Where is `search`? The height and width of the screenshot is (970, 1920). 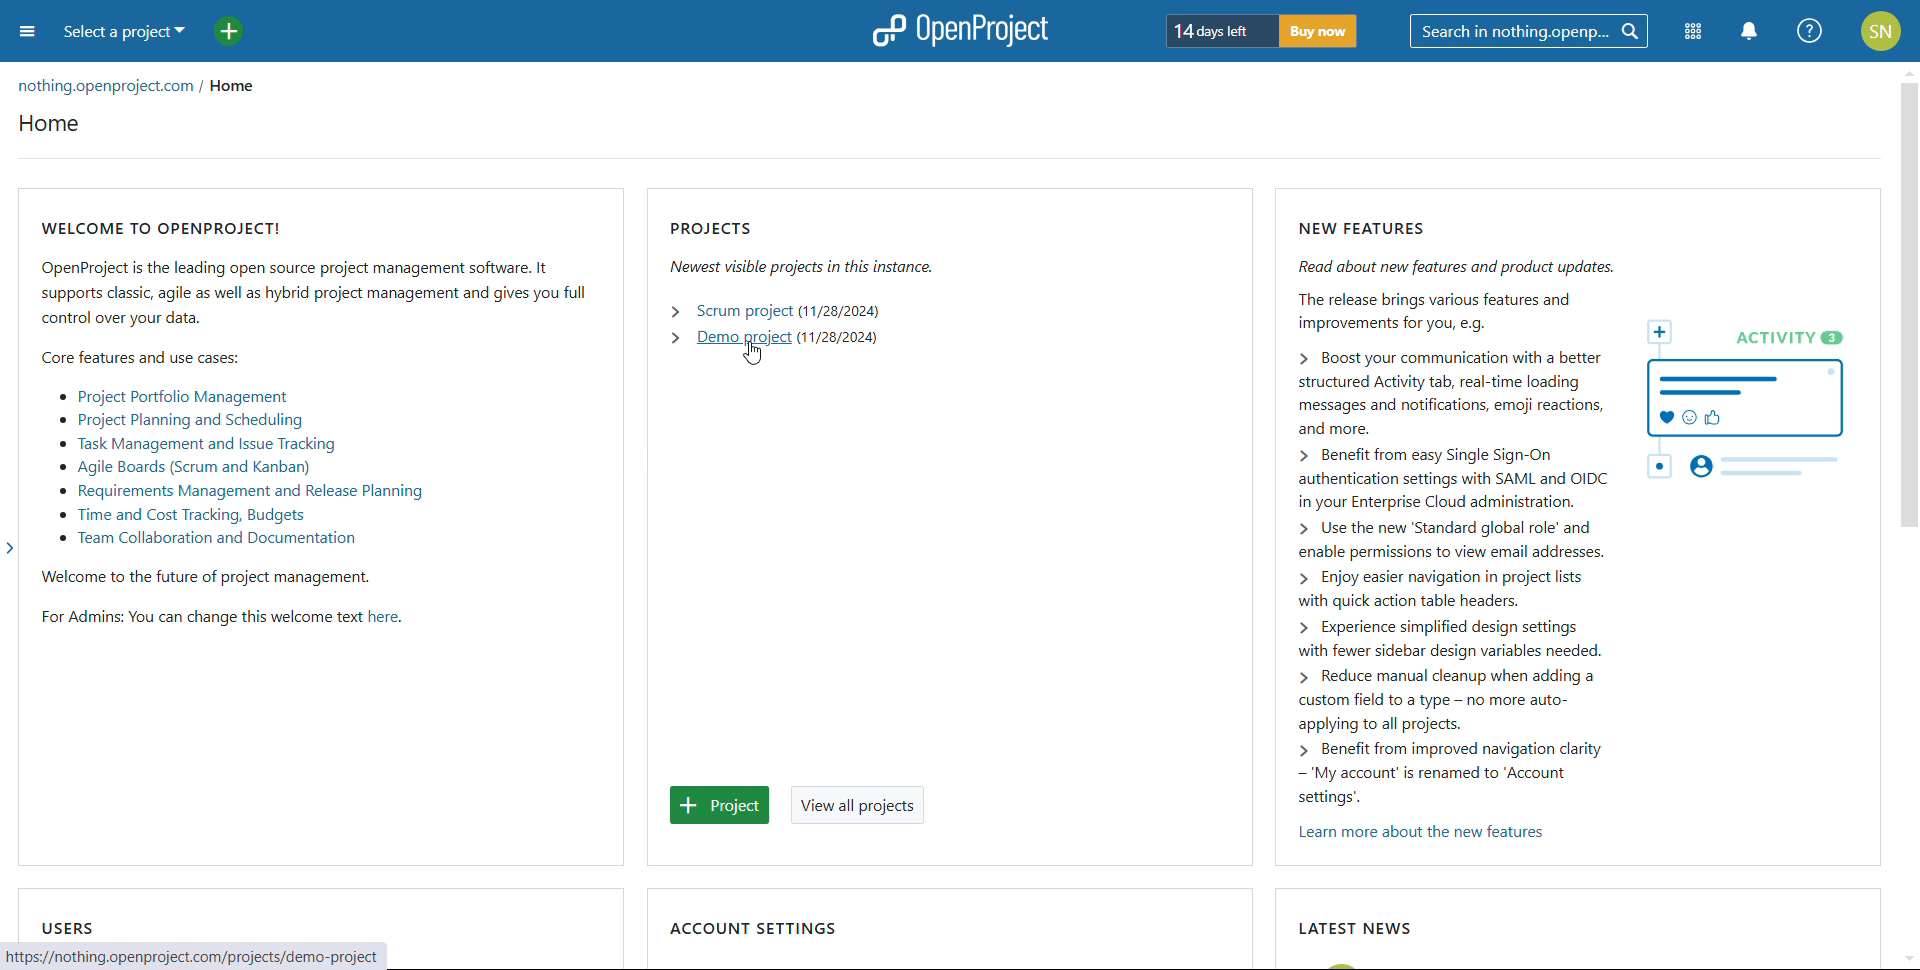 search is located at coordinates (1529, 32).